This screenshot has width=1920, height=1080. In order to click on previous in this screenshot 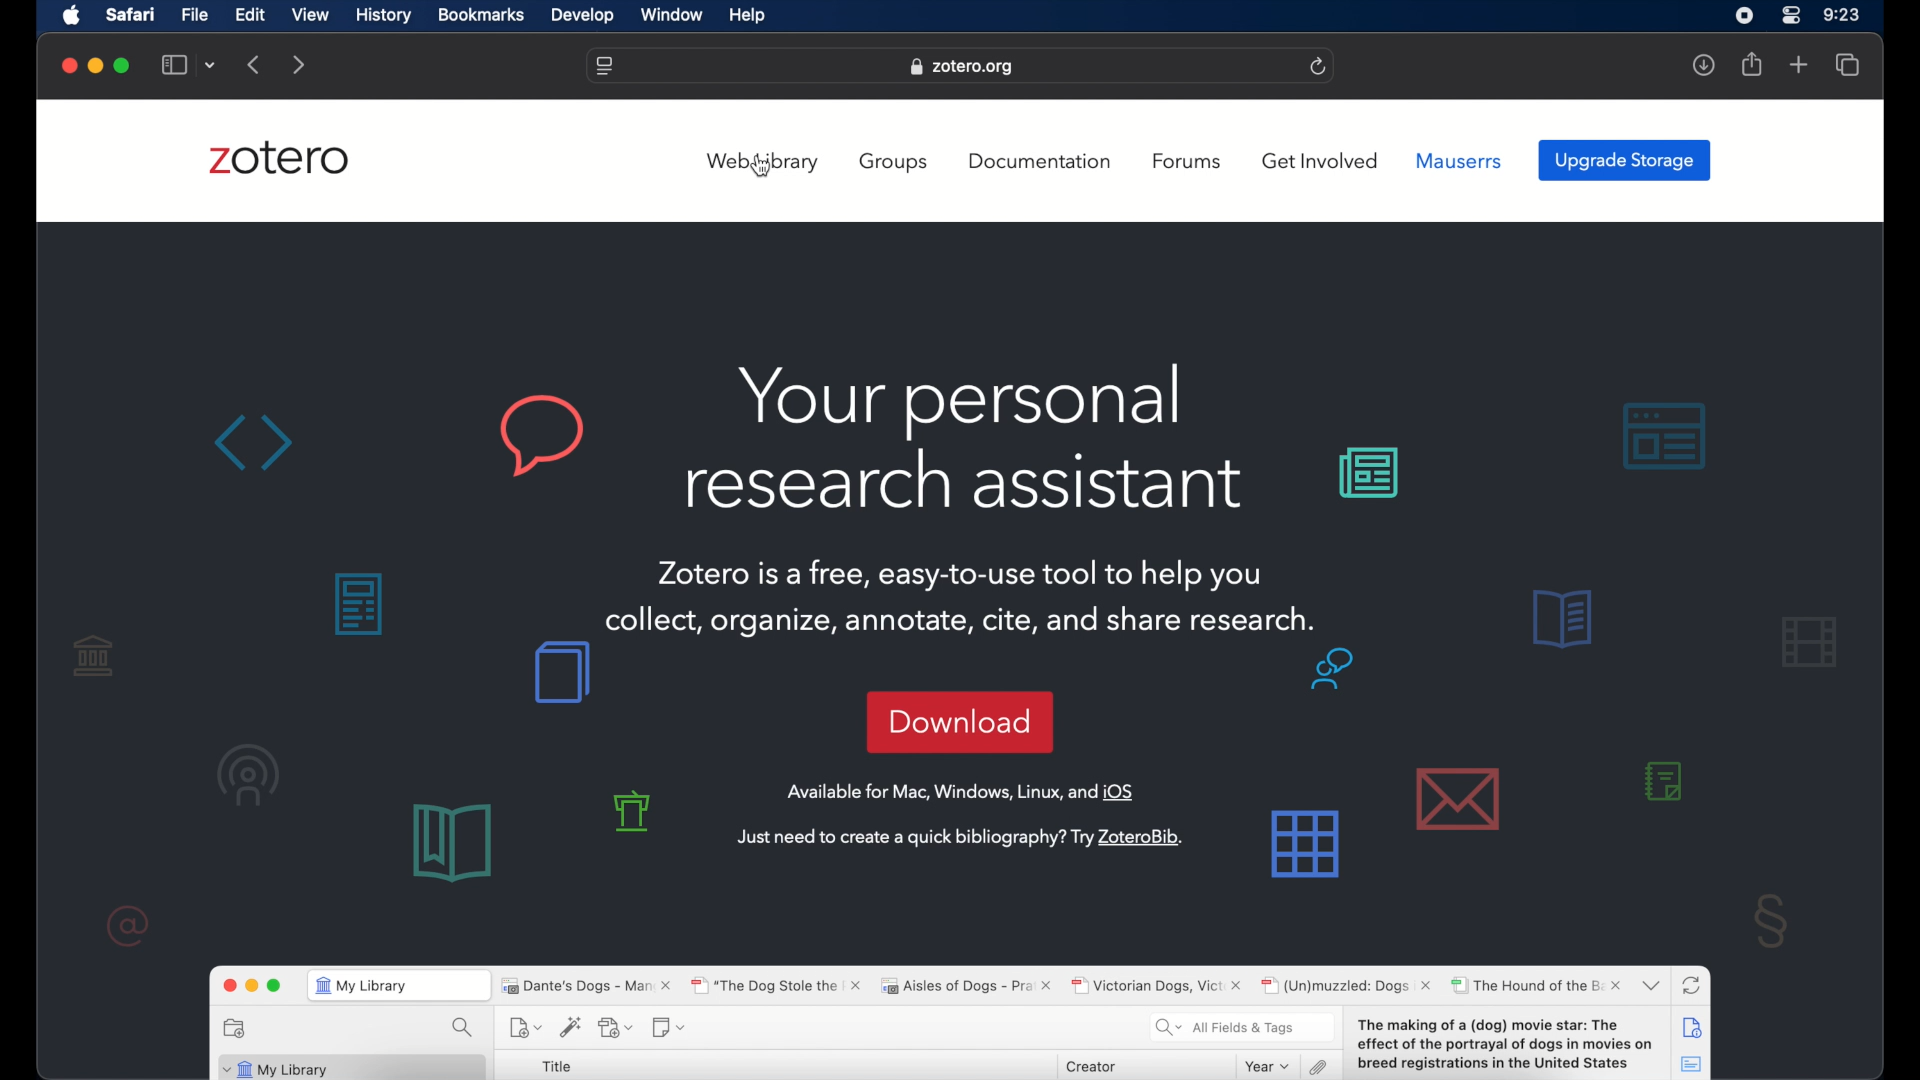, I will do `click(256, 63)`.